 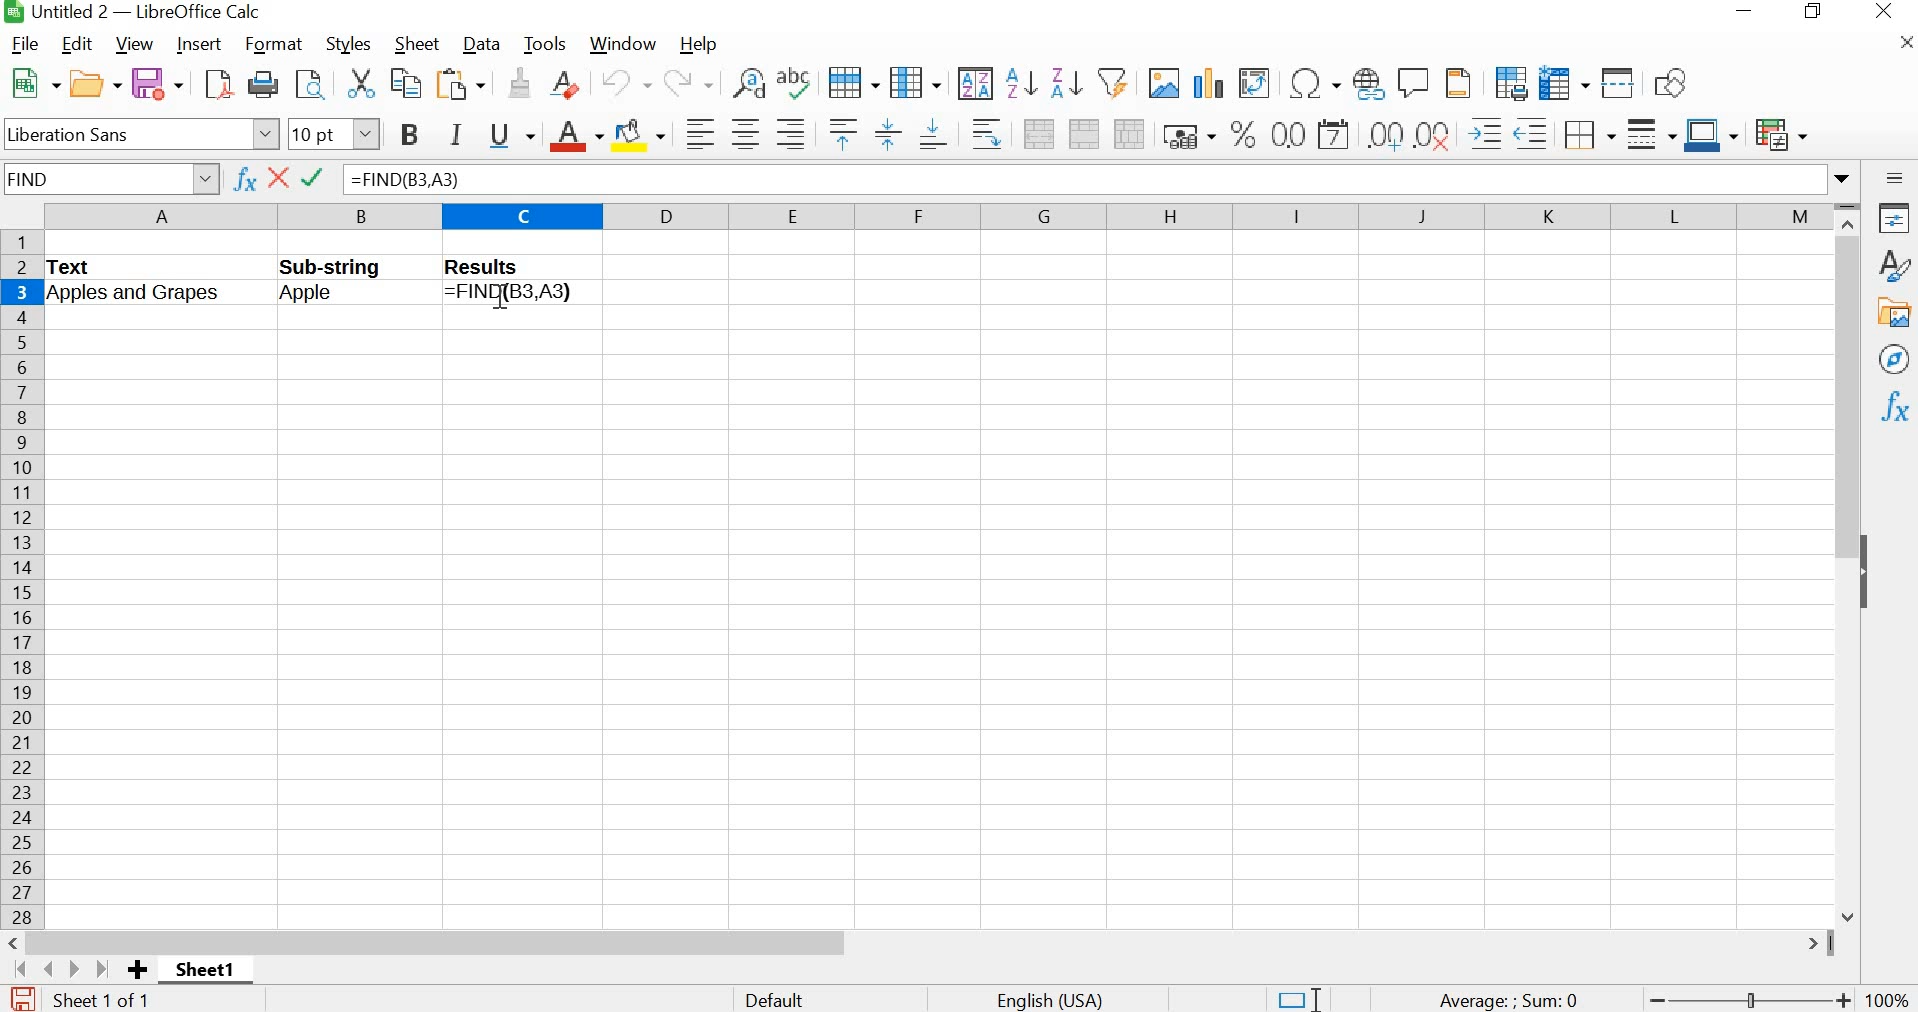 What do you see at coordinates (1433, 134) in the screenshot?
I see `delete decimal place` at bounding box center [1433, 134].